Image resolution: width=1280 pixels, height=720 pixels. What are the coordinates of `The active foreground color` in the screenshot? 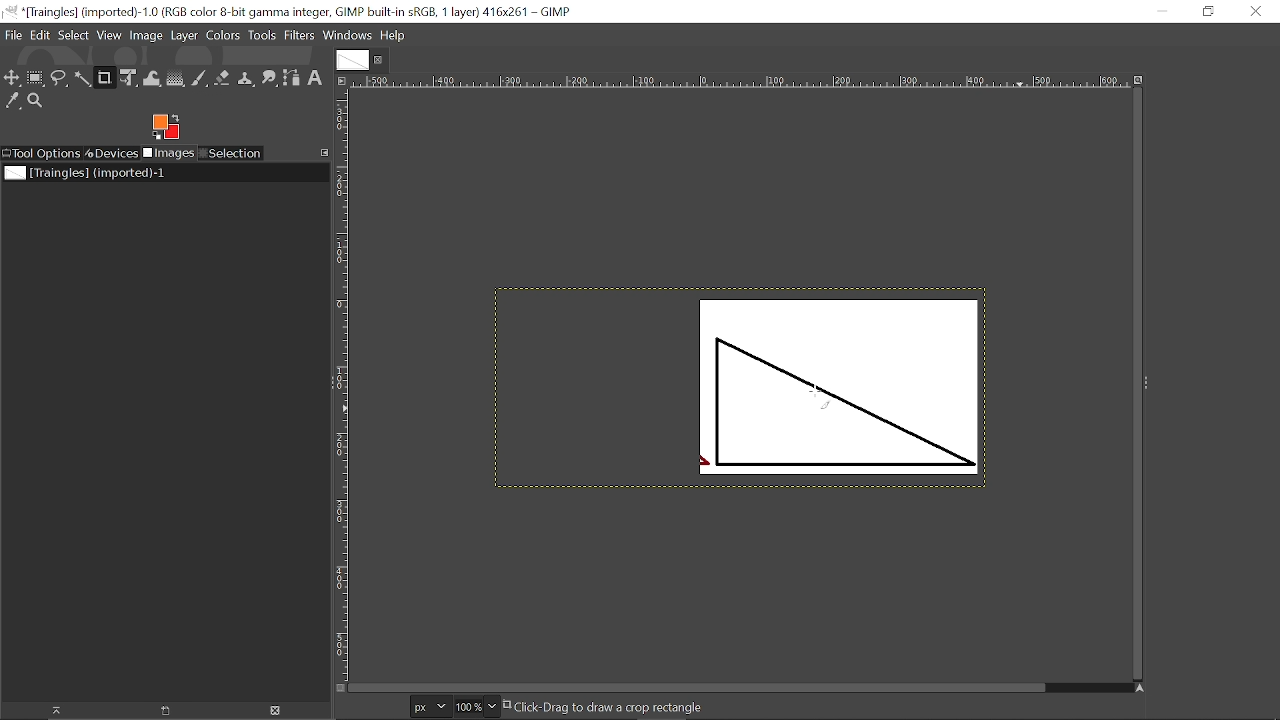 It's located at (166, 126).